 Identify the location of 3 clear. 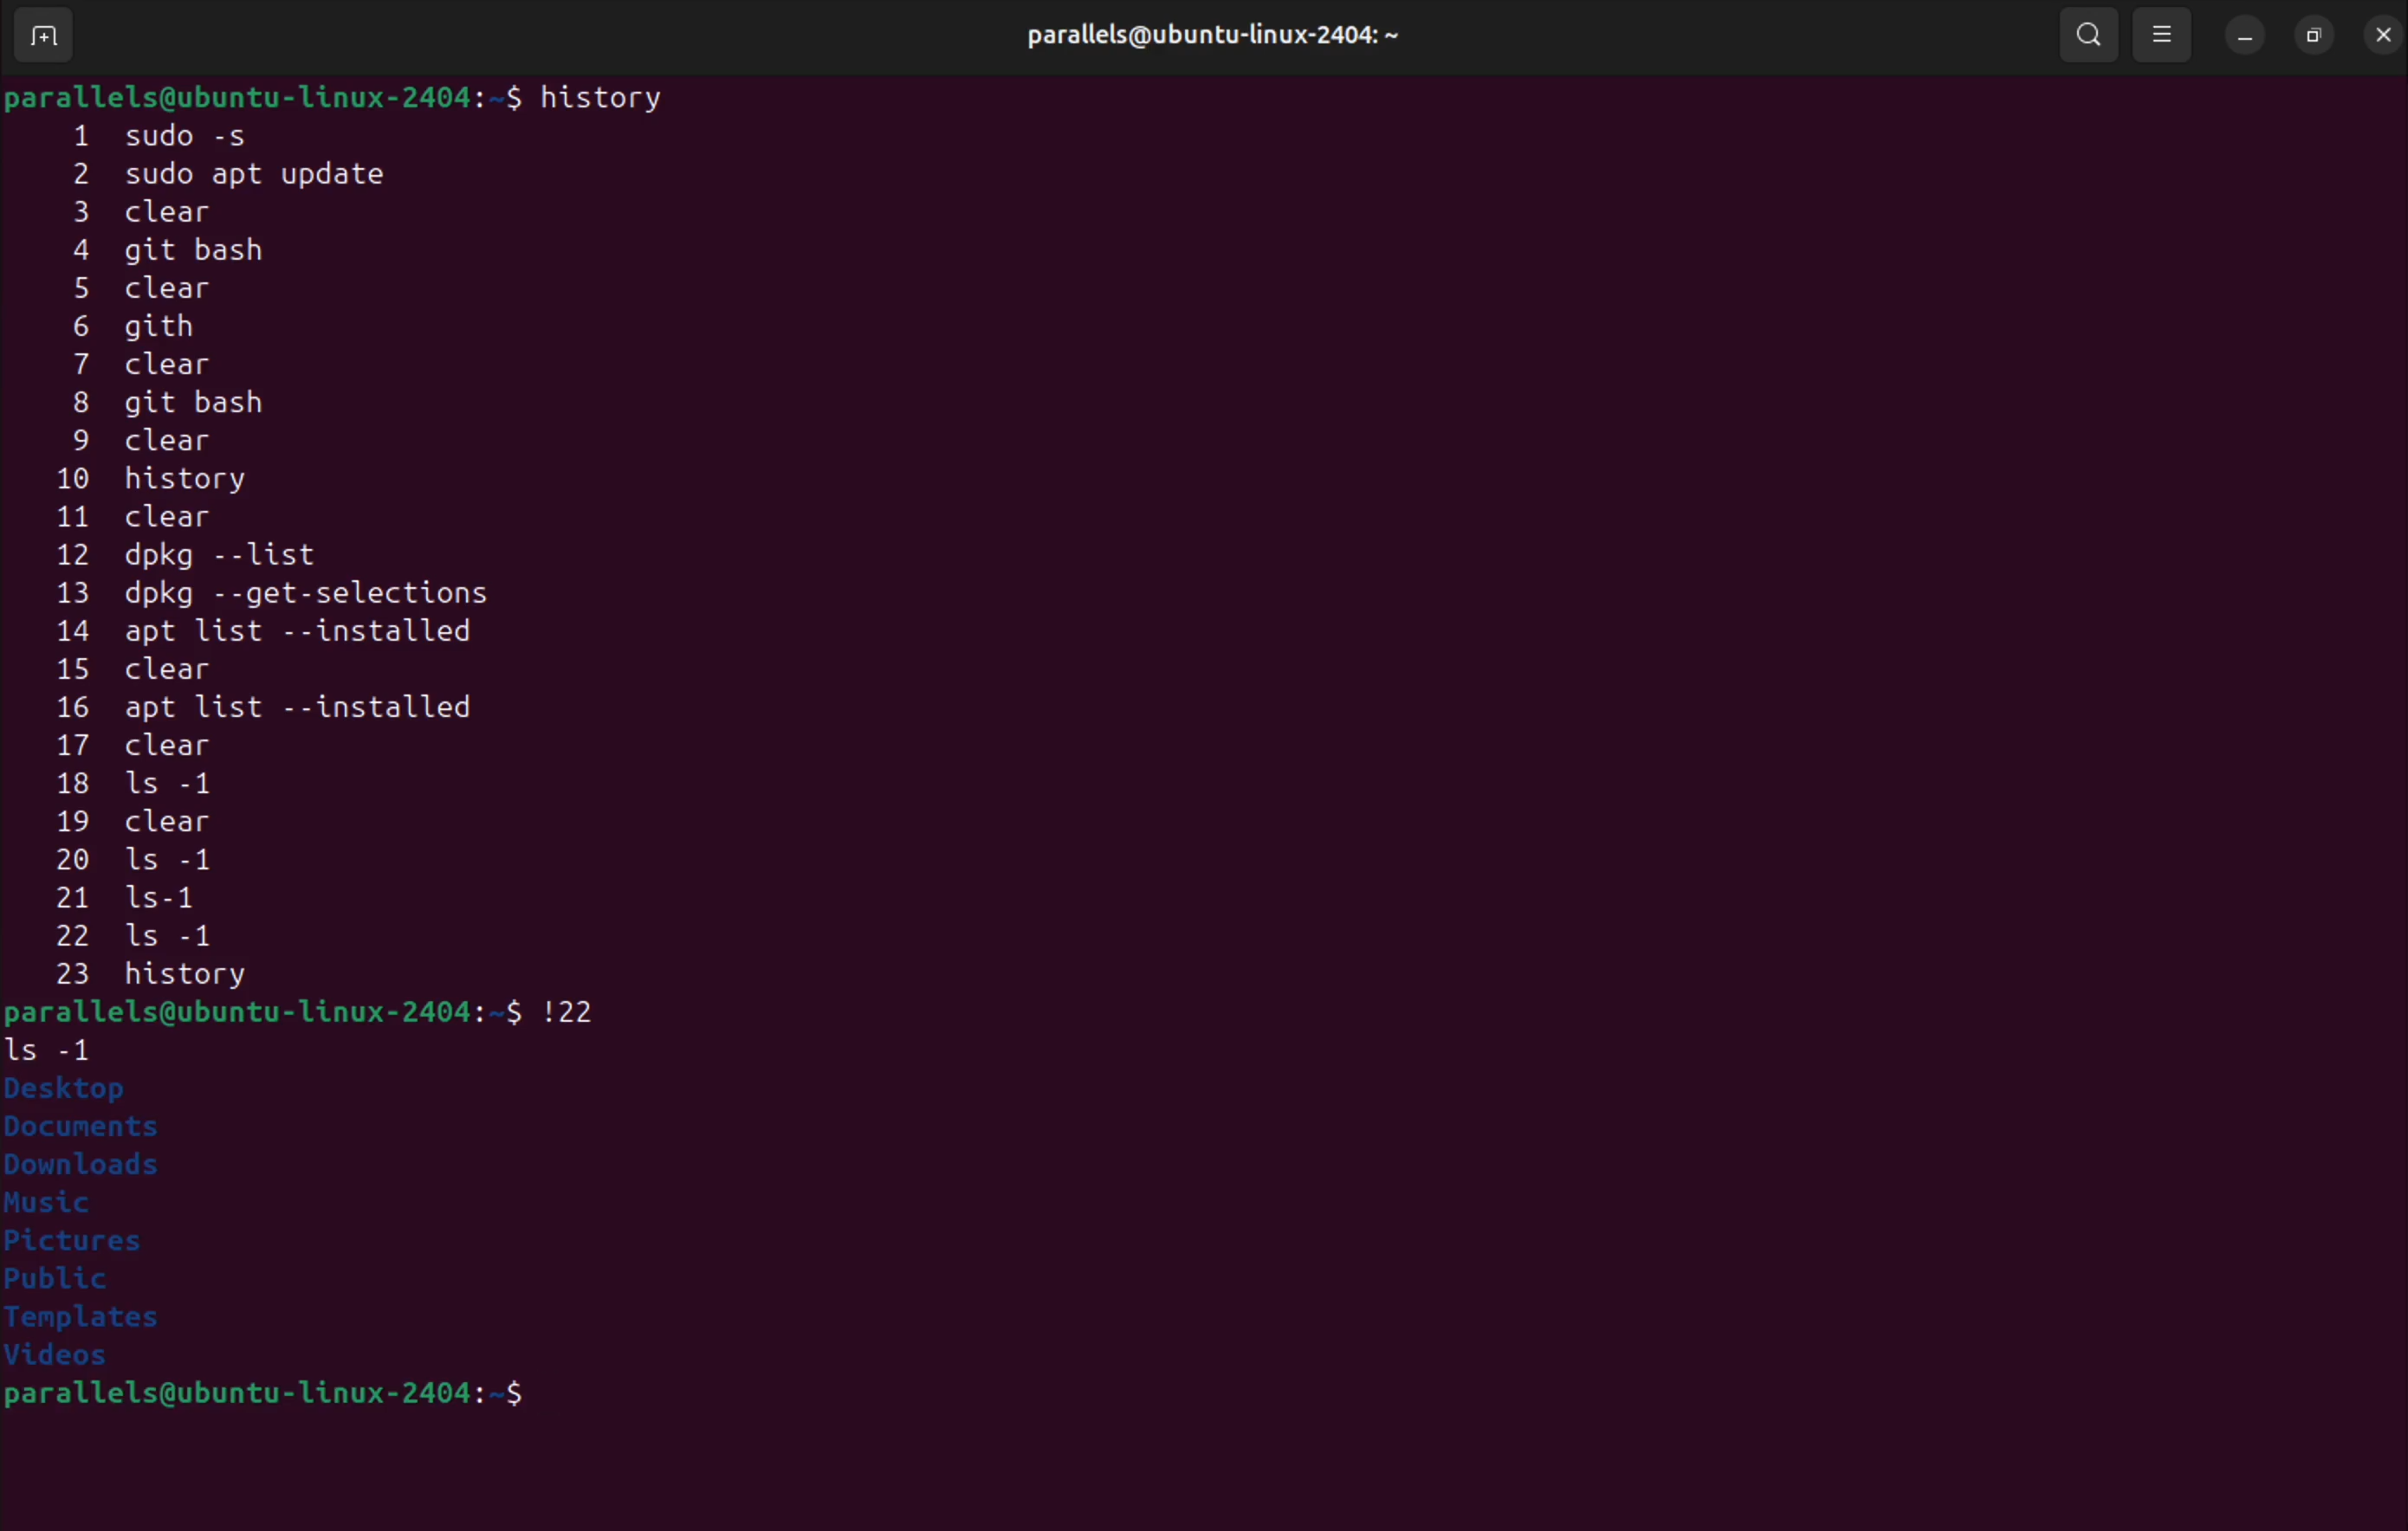
(192, 211).